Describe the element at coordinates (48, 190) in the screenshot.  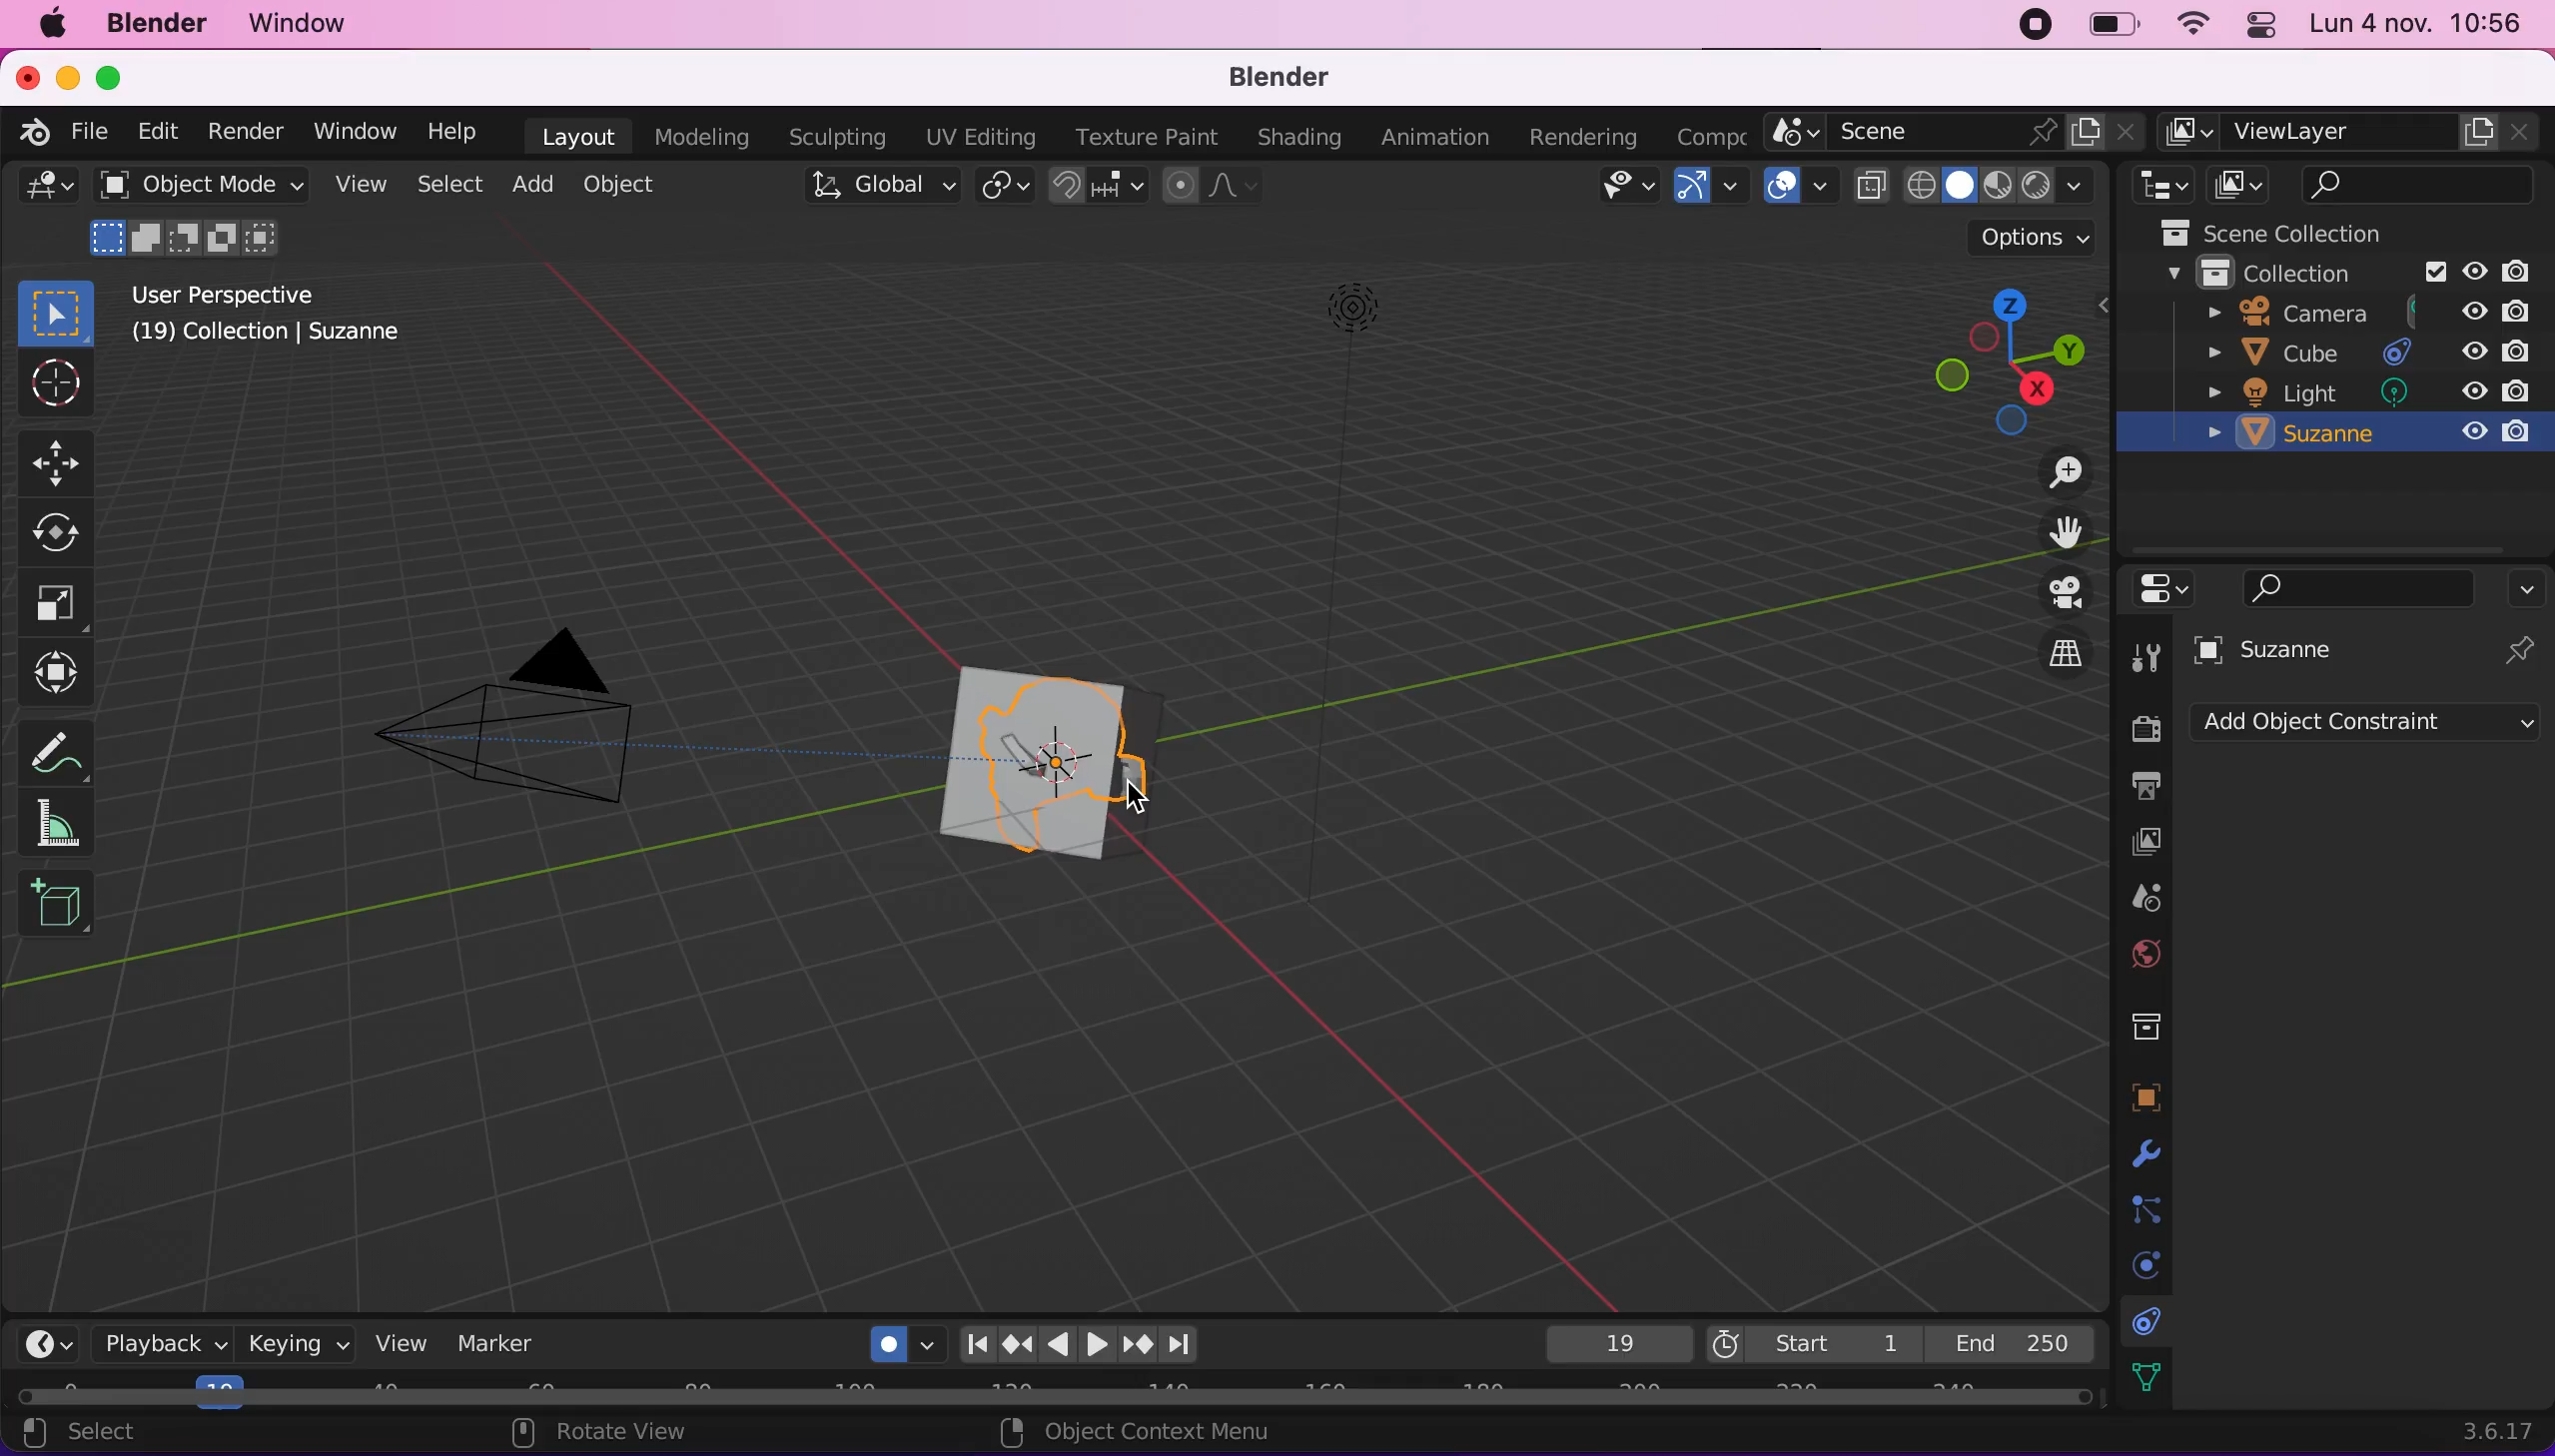
I see `editor type` at that location.